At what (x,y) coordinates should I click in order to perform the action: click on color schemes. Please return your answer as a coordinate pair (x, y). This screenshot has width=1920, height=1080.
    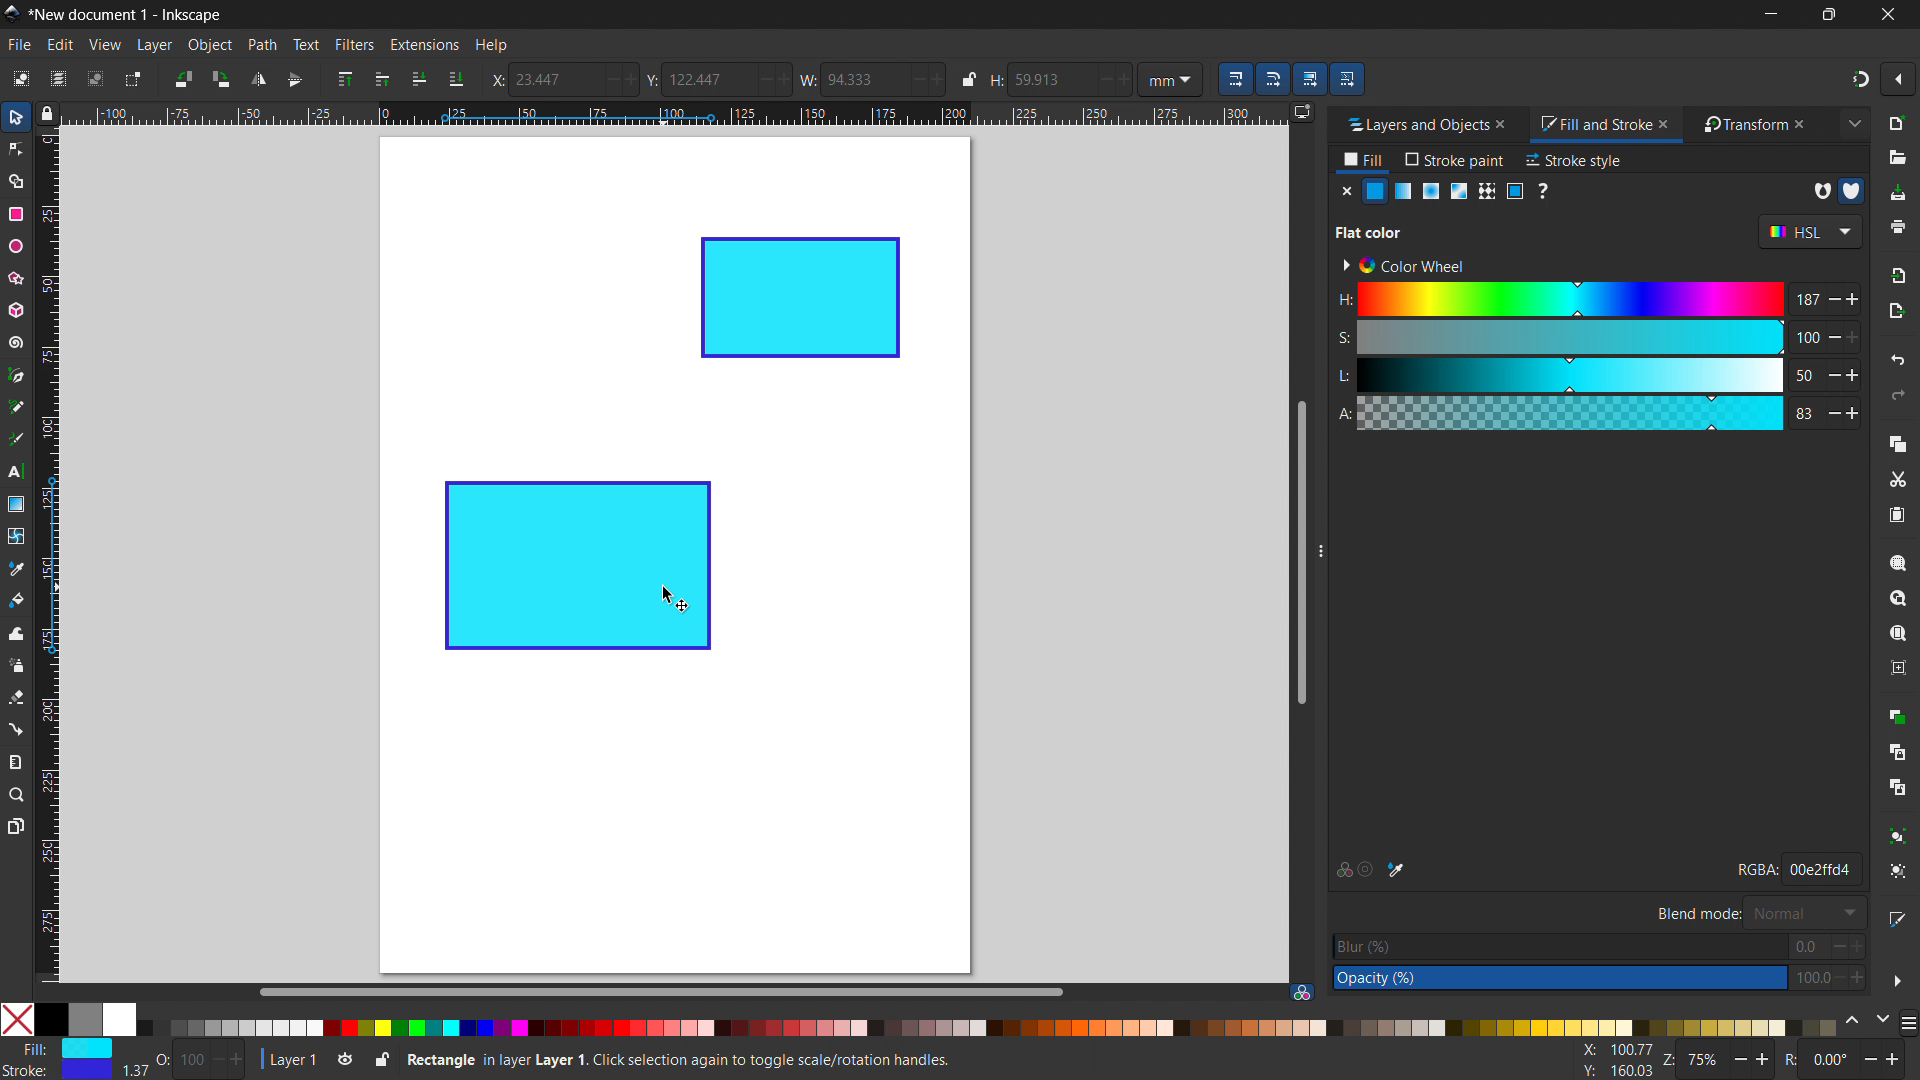
    Looking at the image, I should click on (1808, 232).